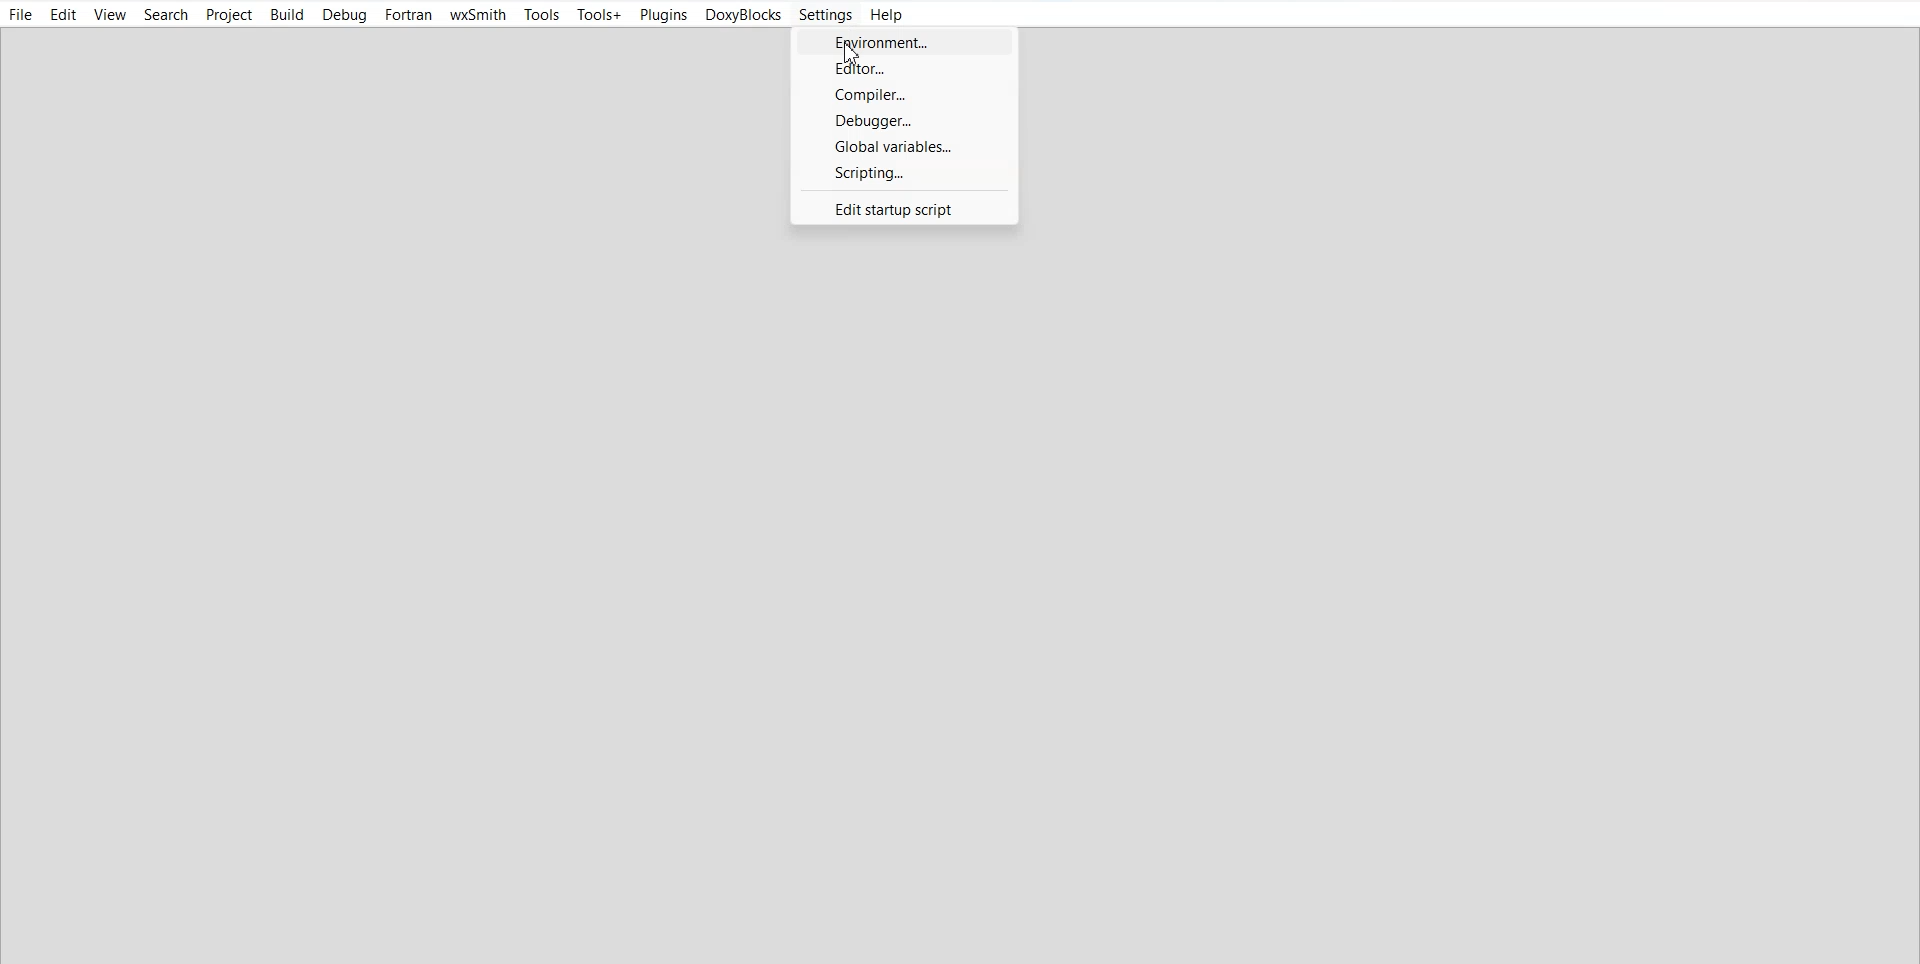 The height and width of the screenshot is (964, 1920). I want to click on Edit, so click(63, 16).